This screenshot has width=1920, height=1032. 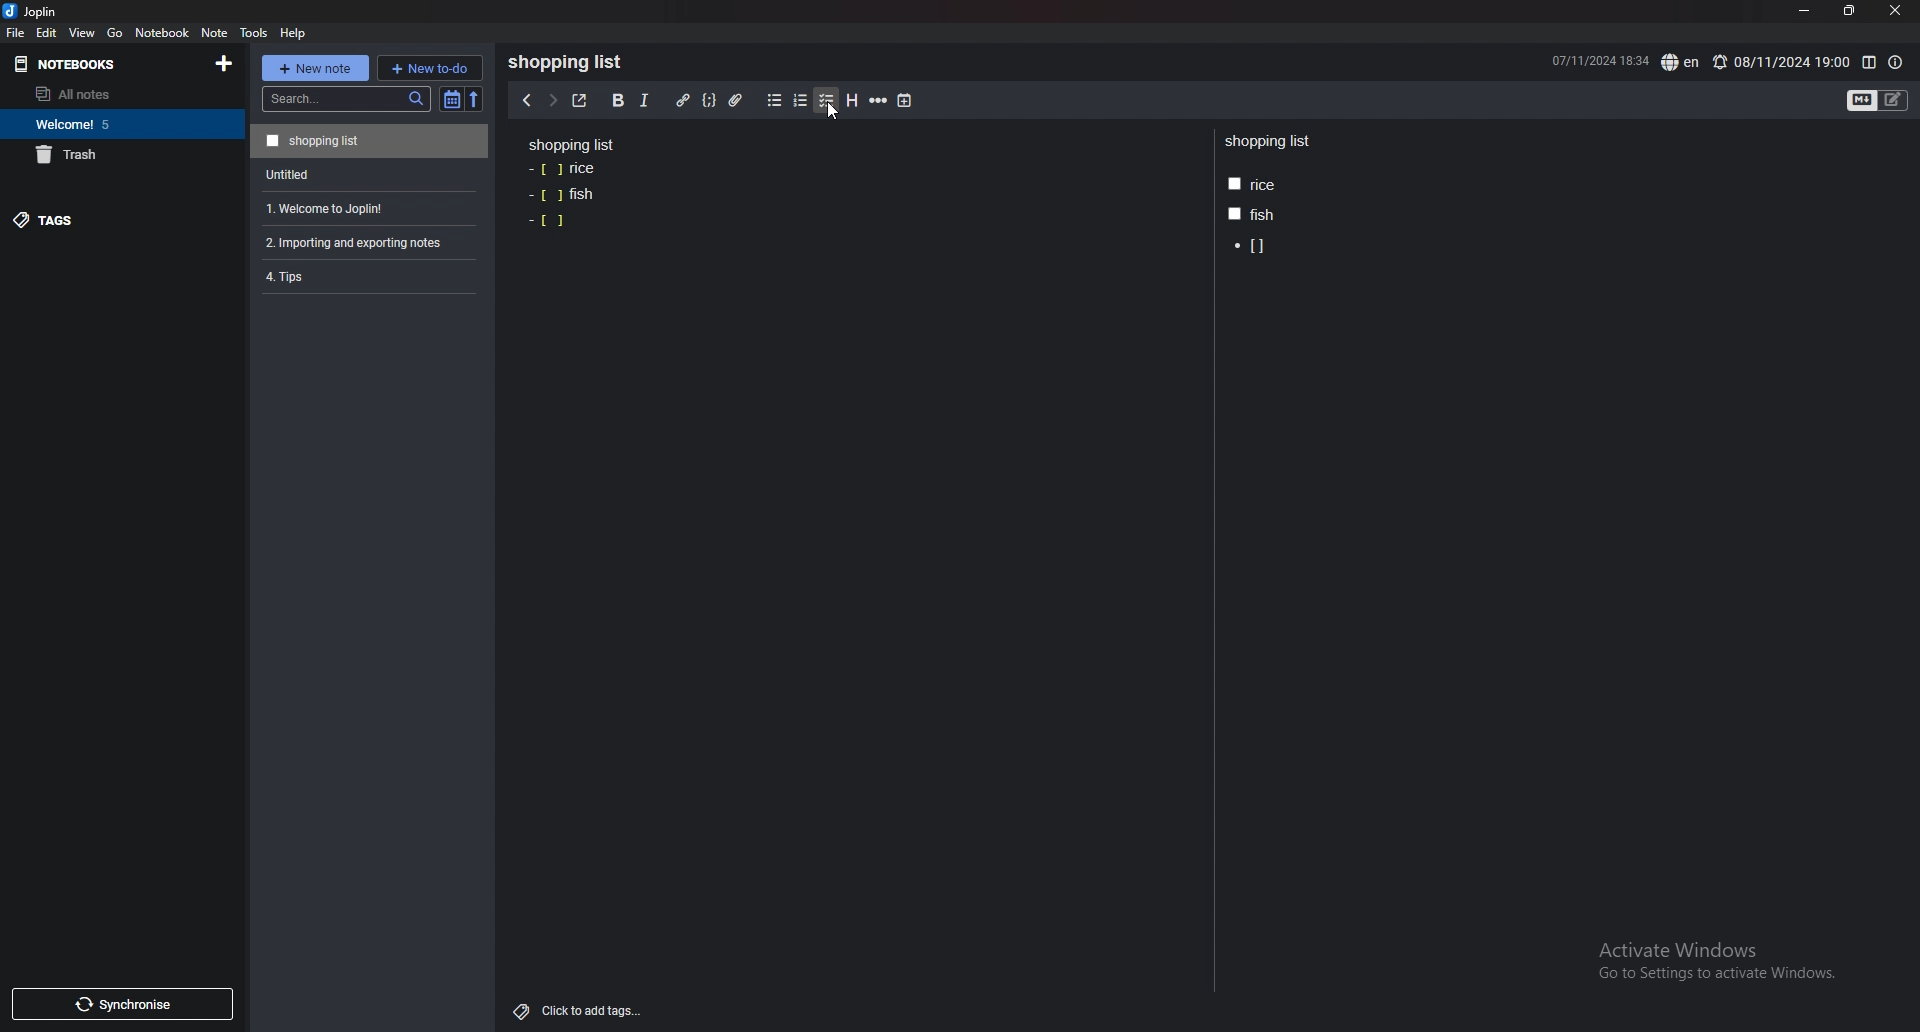 I want to click on 2. Importing and exporting notes., so click(x=367, y=240).